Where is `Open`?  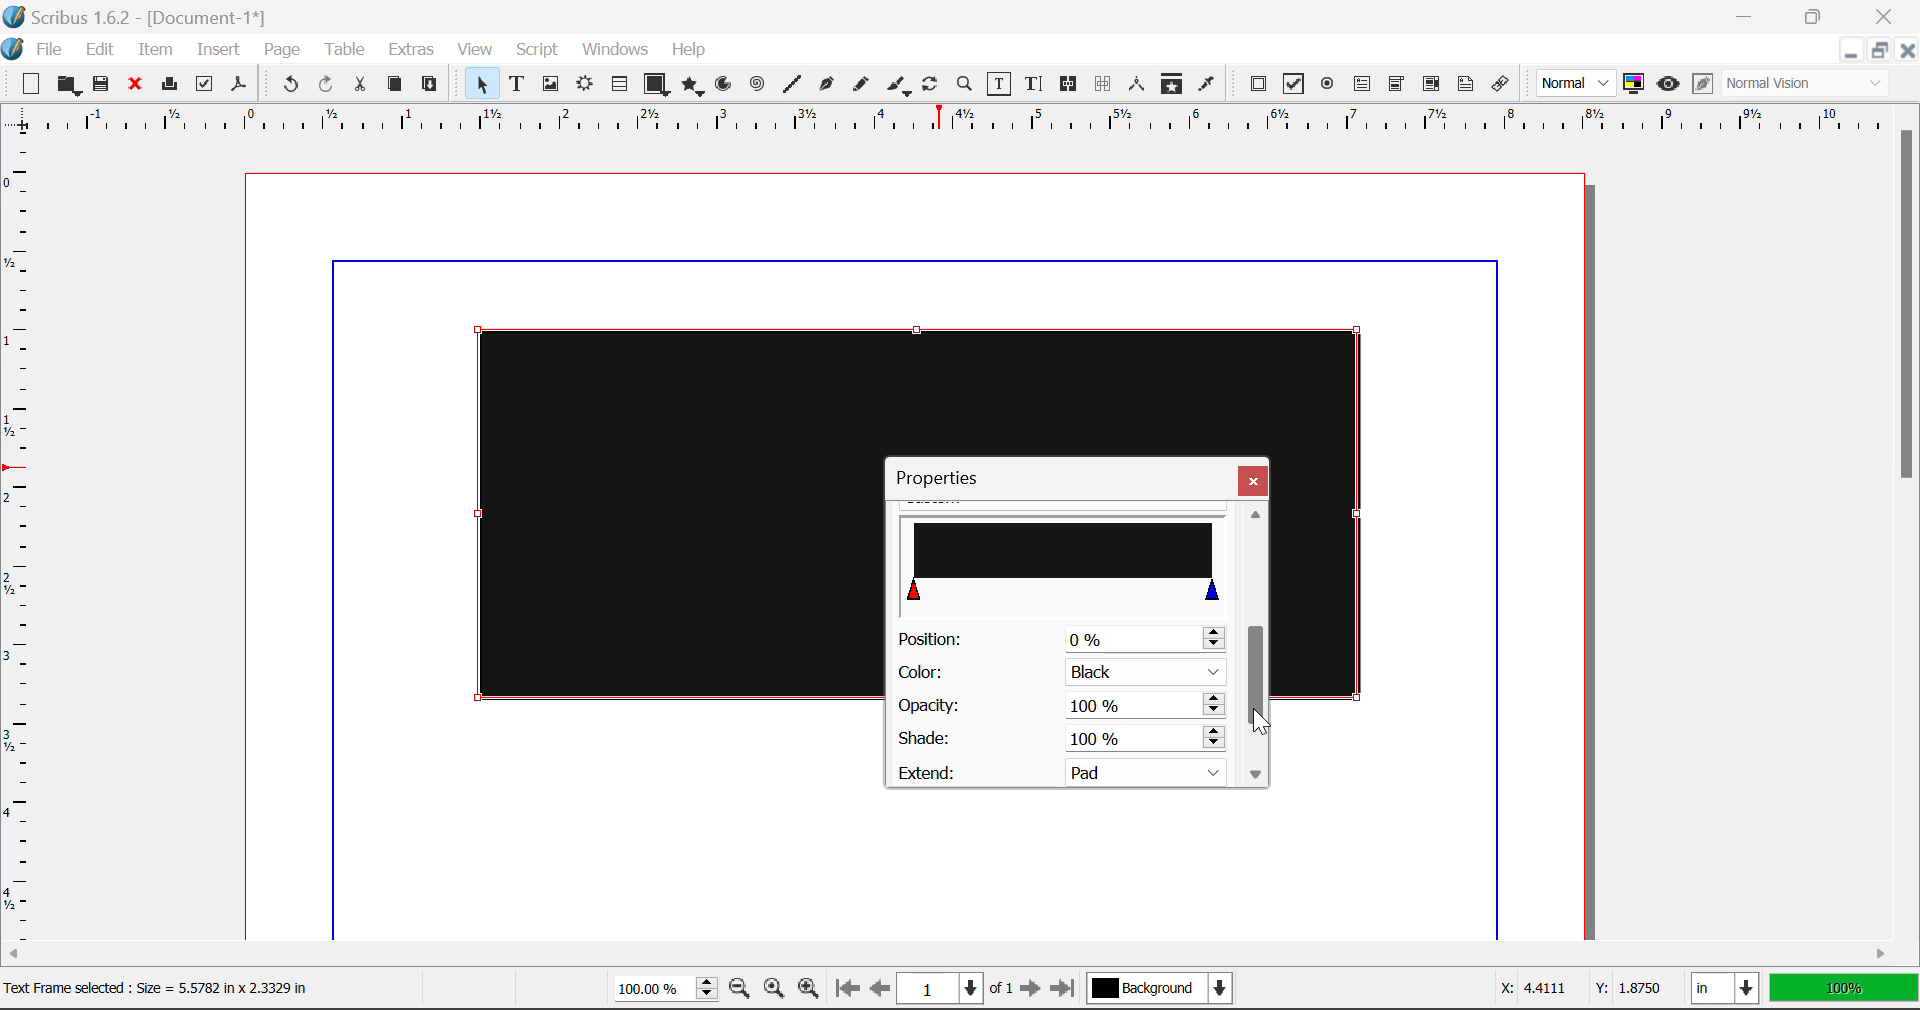 Open is located at coordinates (71, 87).